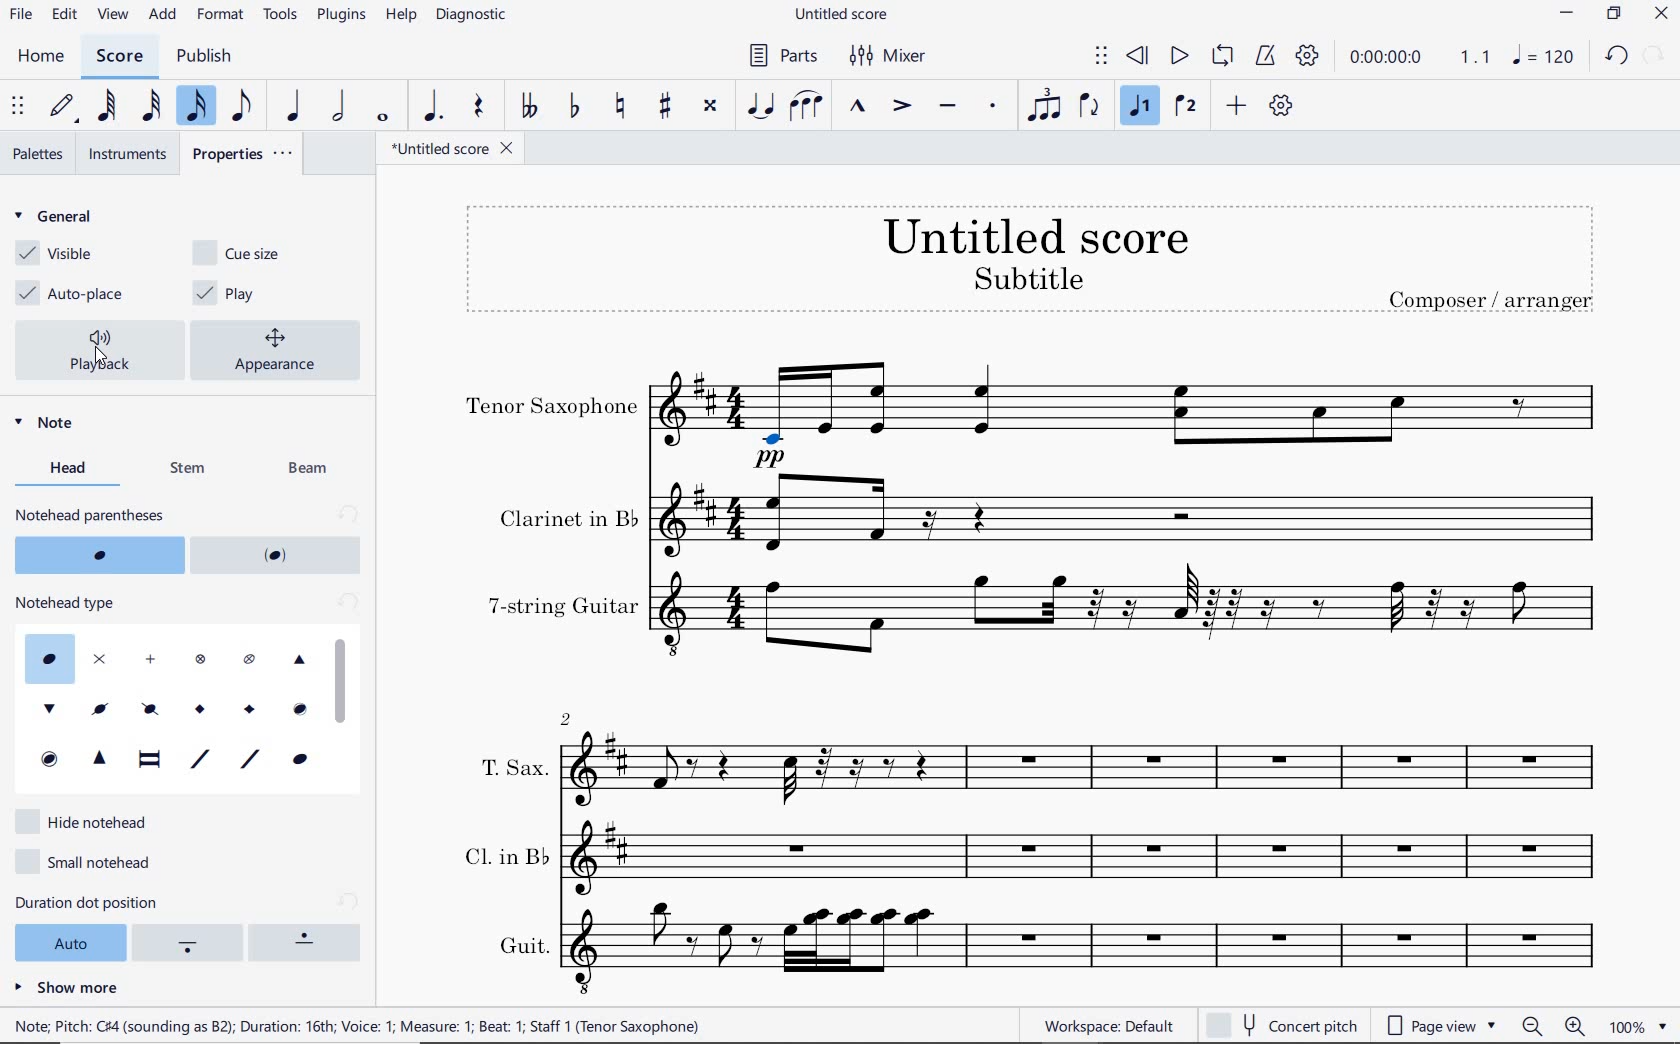  Describe the element at coordinates (1566, 13) in the screenshot. I see `minimize` at that location.